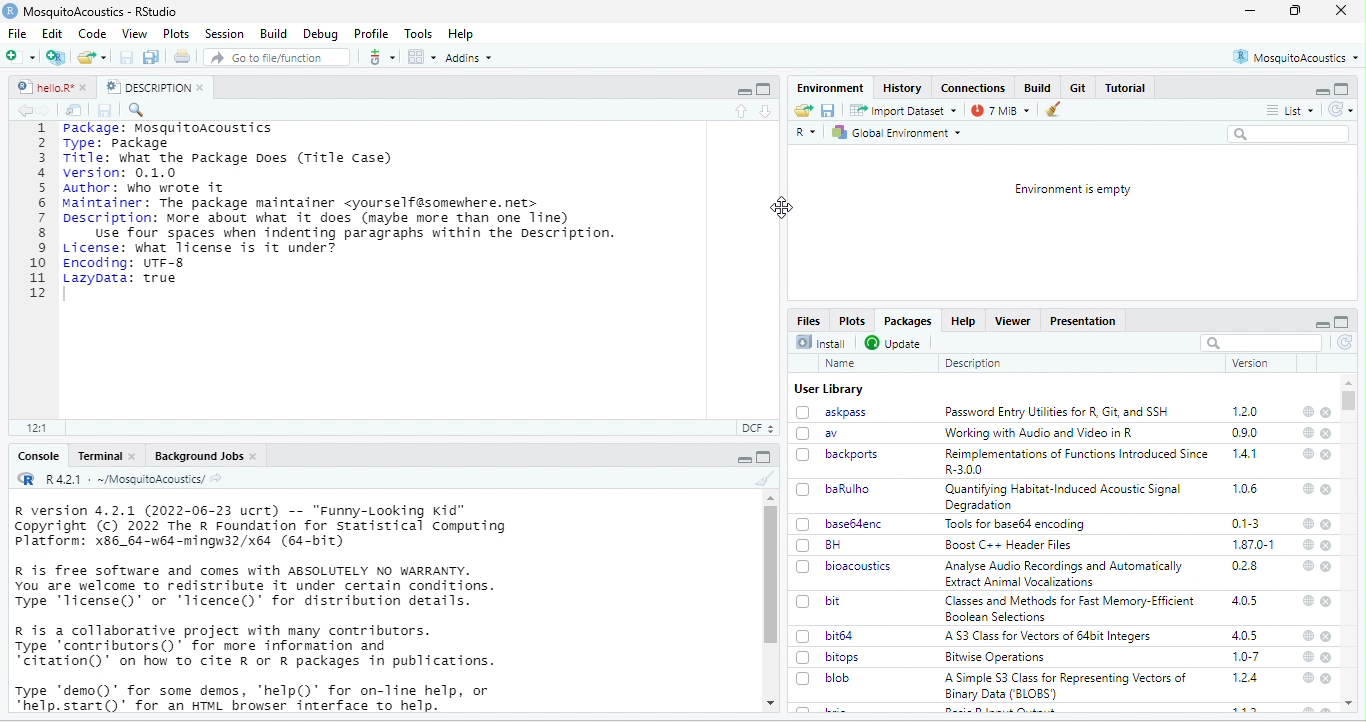 The image size is (1366, 722). Describe the element at coordinates (21, 33) in the screenshot. I see `File` at that location.